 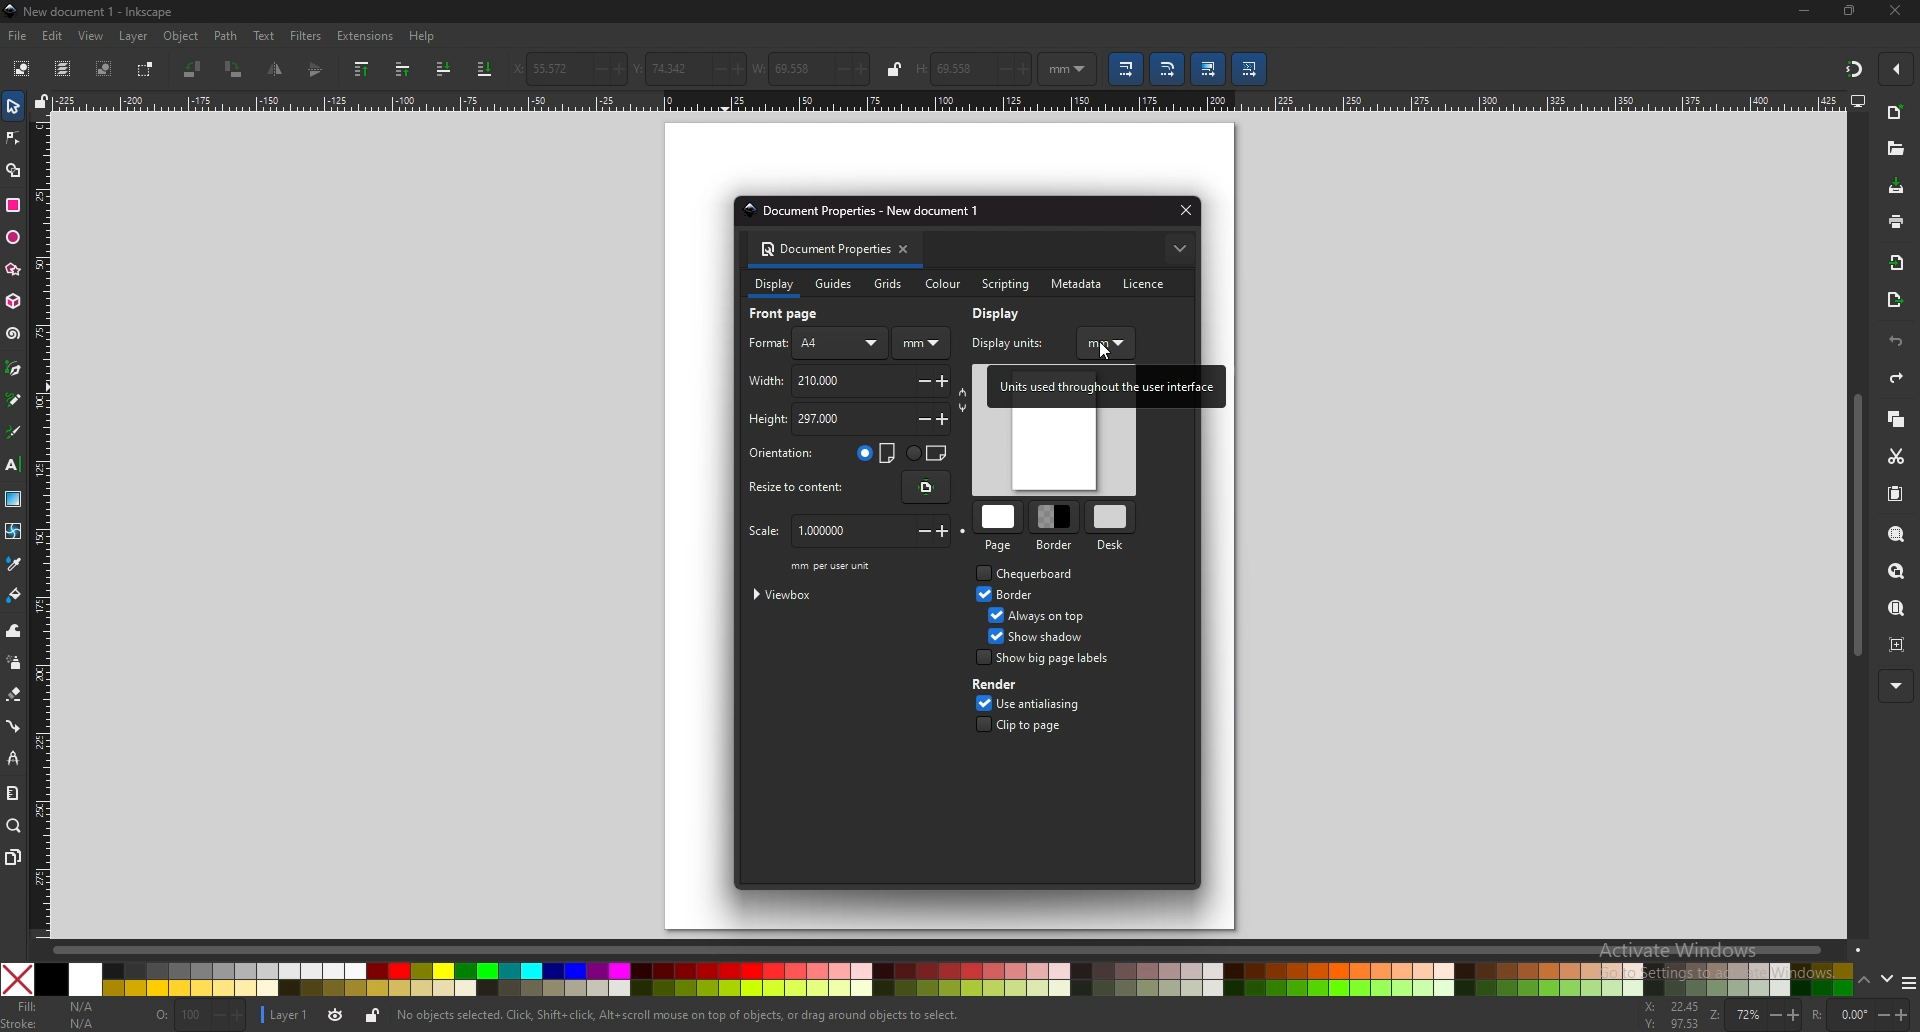 What do you see at coordinates (864, 71) in the screenshot?
I see `+` at bounding box center [864, 71].